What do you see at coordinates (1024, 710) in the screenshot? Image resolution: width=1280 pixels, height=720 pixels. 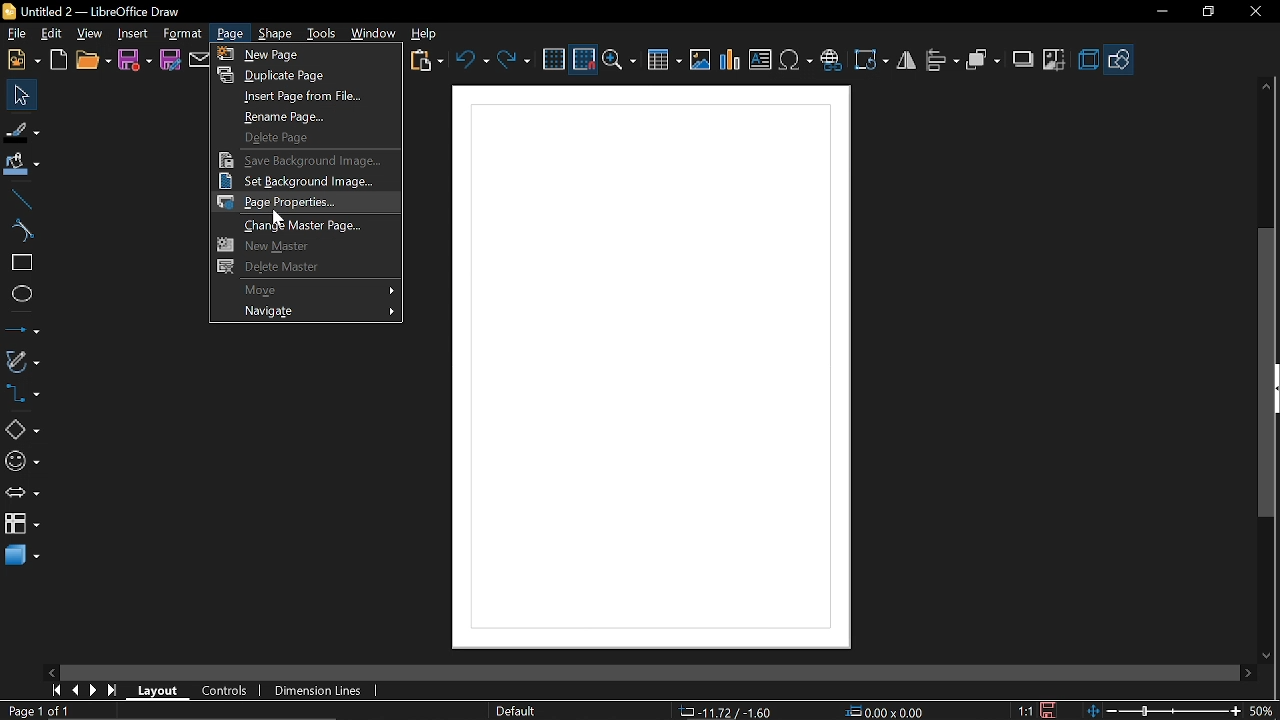 I see `Scaling factor` at bounding box center [1024, 710].